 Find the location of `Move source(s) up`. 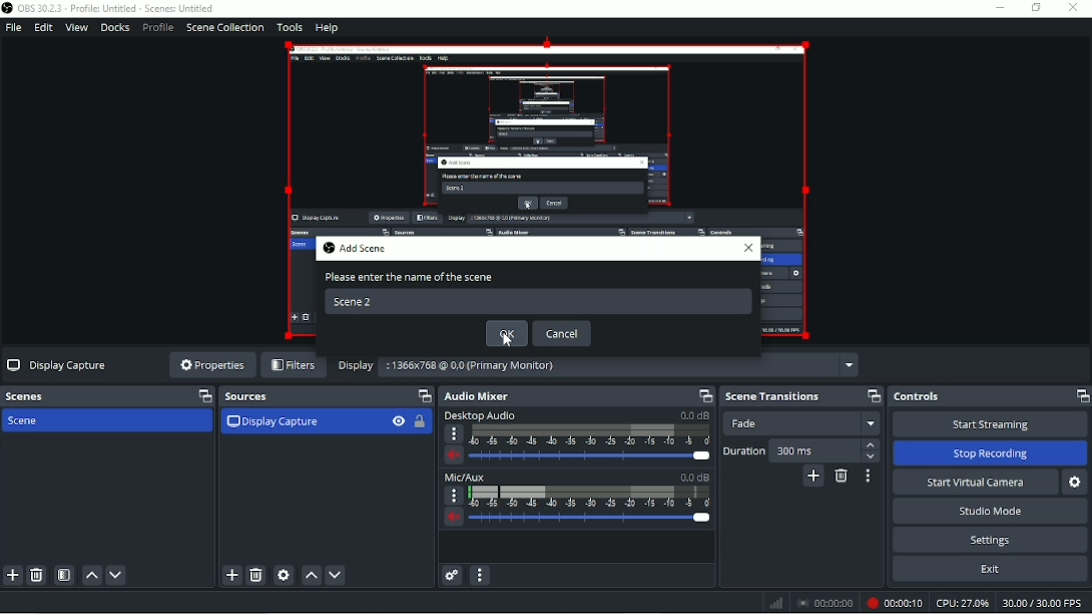

Move source(s) up is located at coordinates (311, 576).